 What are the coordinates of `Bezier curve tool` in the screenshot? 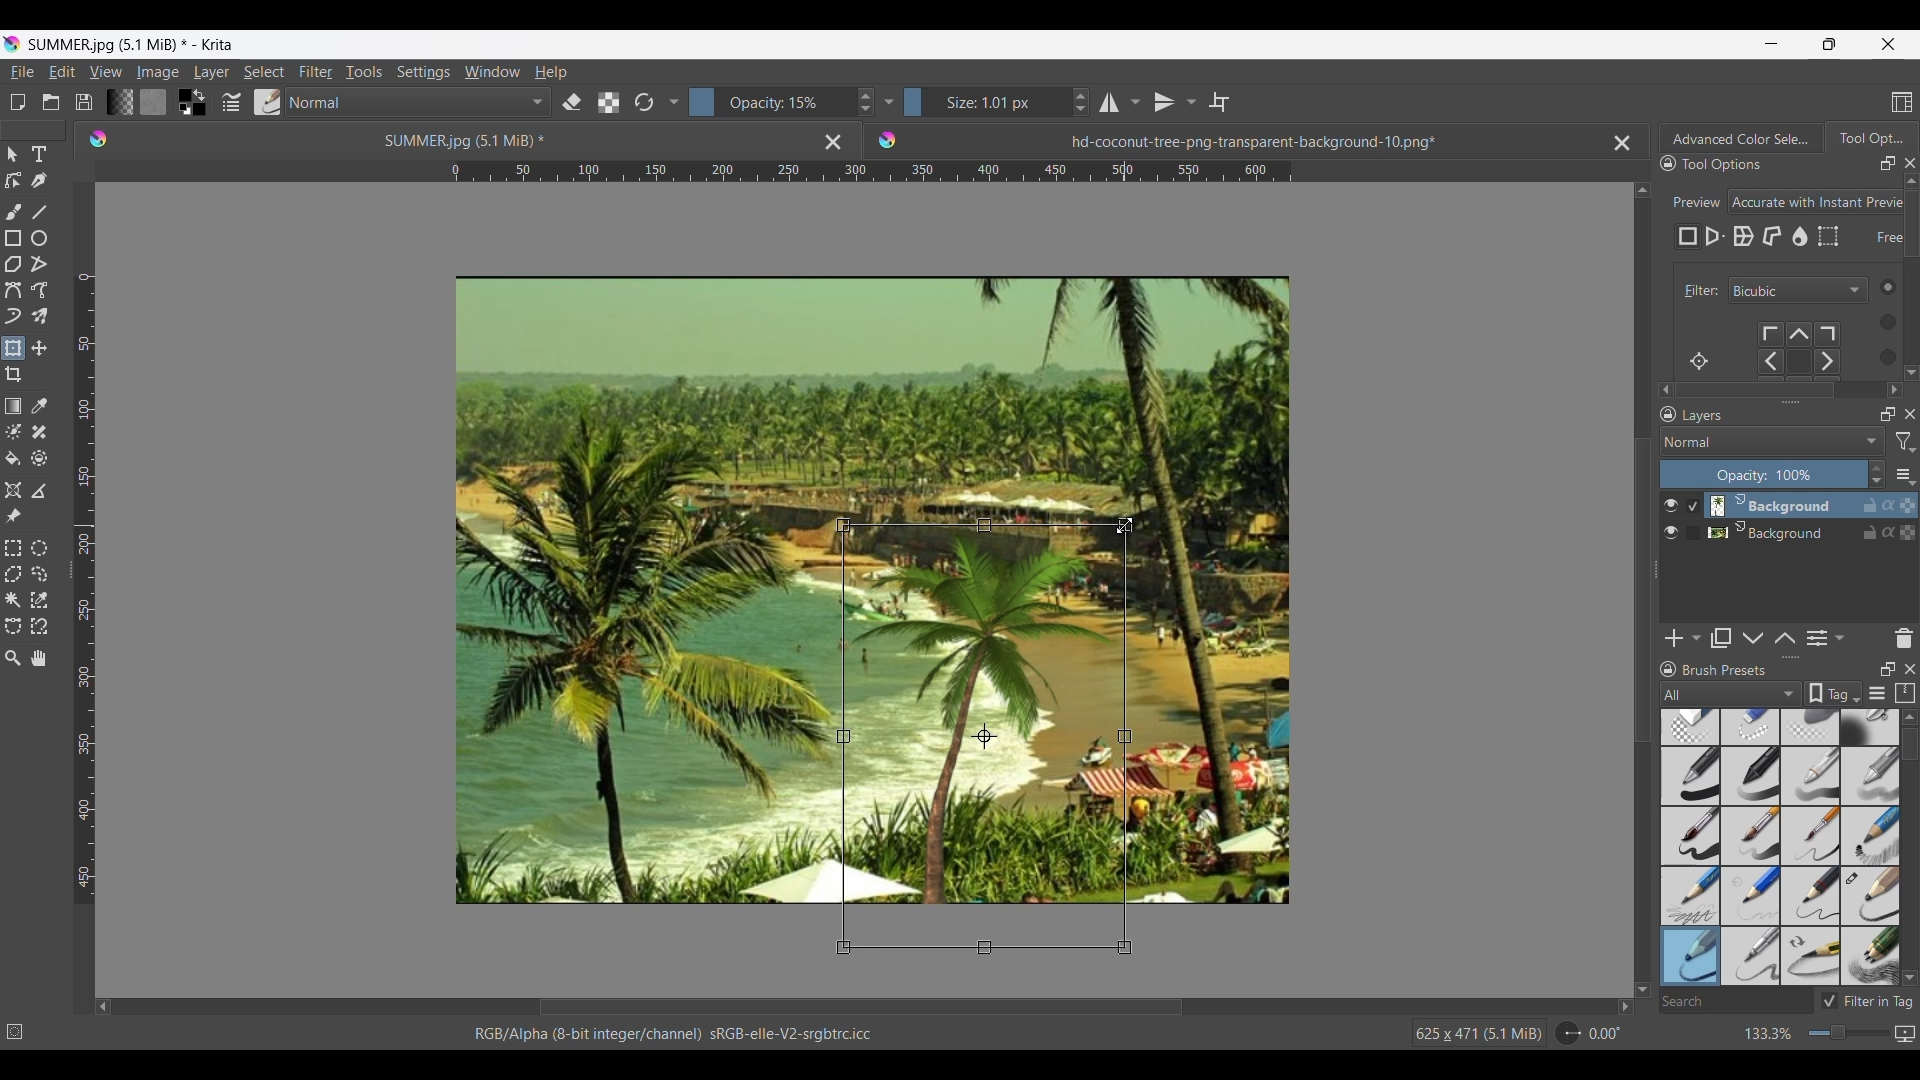 It's located at (13, 290).